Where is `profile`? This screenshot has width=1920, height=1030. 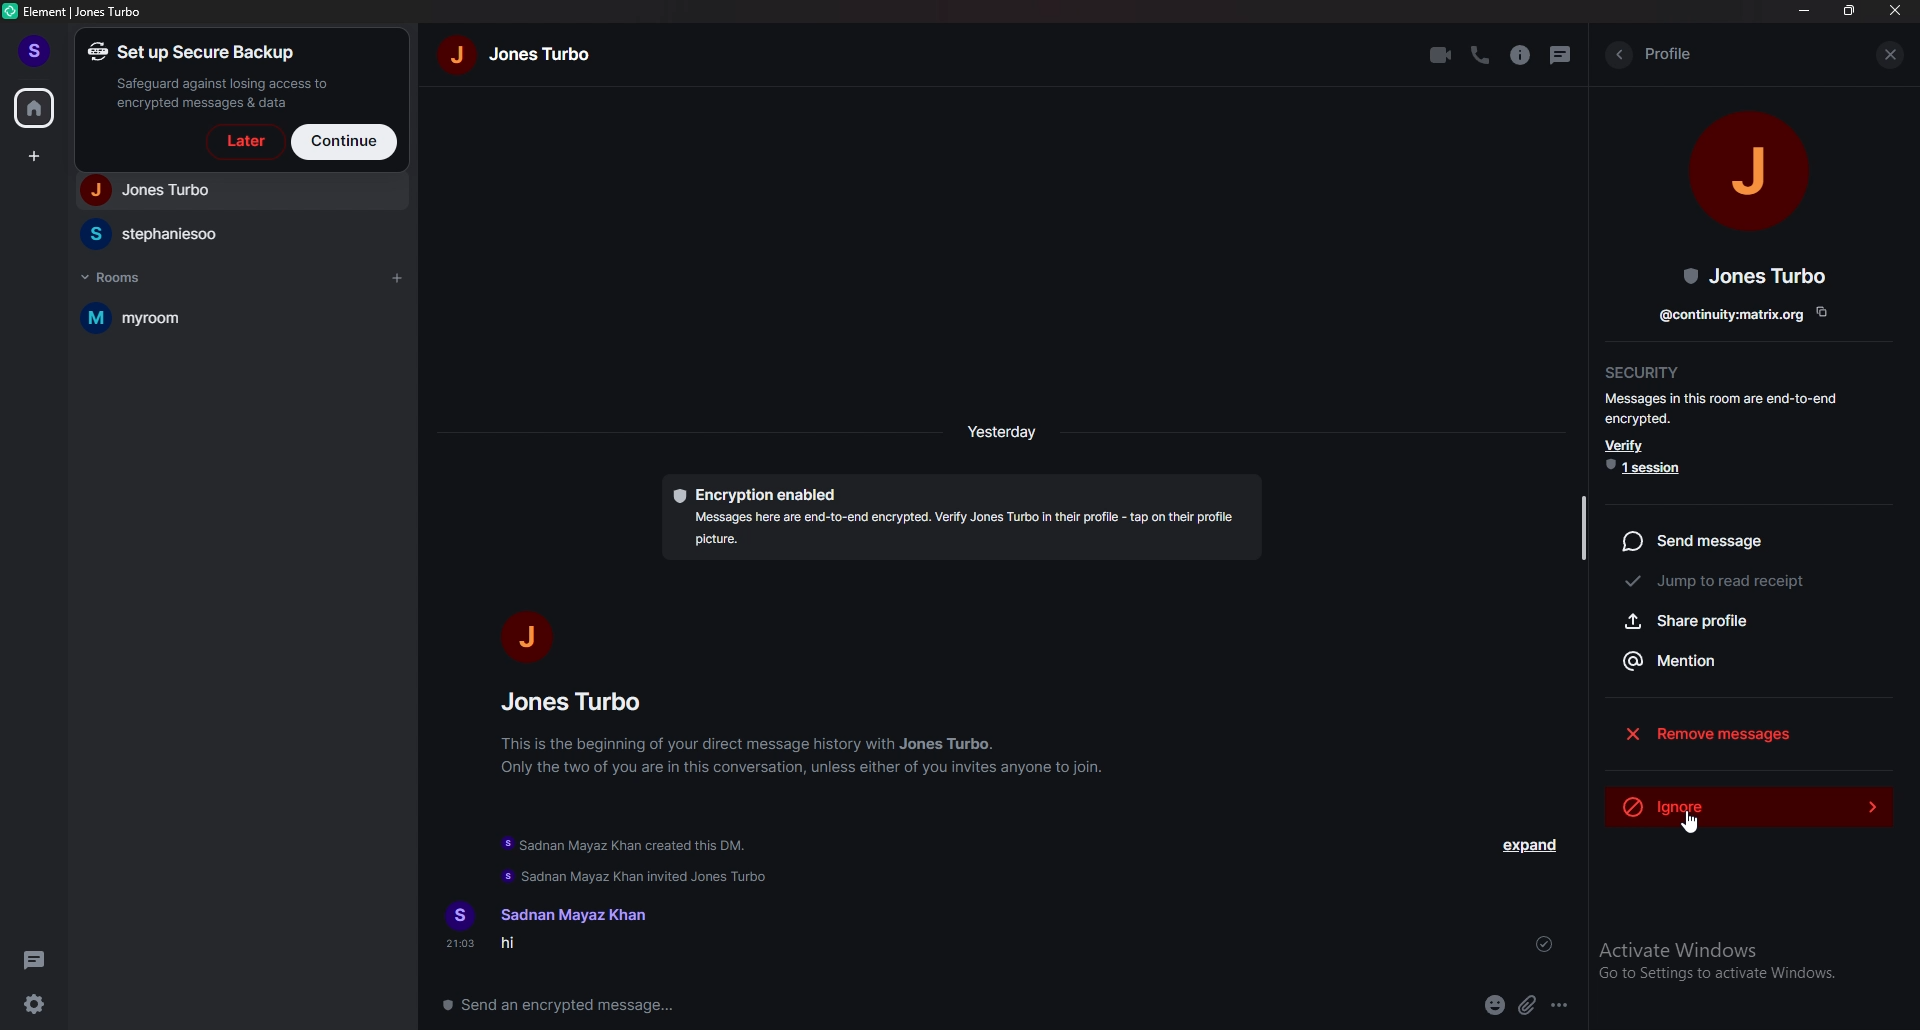
profile is located at coordinates (1669, 52).